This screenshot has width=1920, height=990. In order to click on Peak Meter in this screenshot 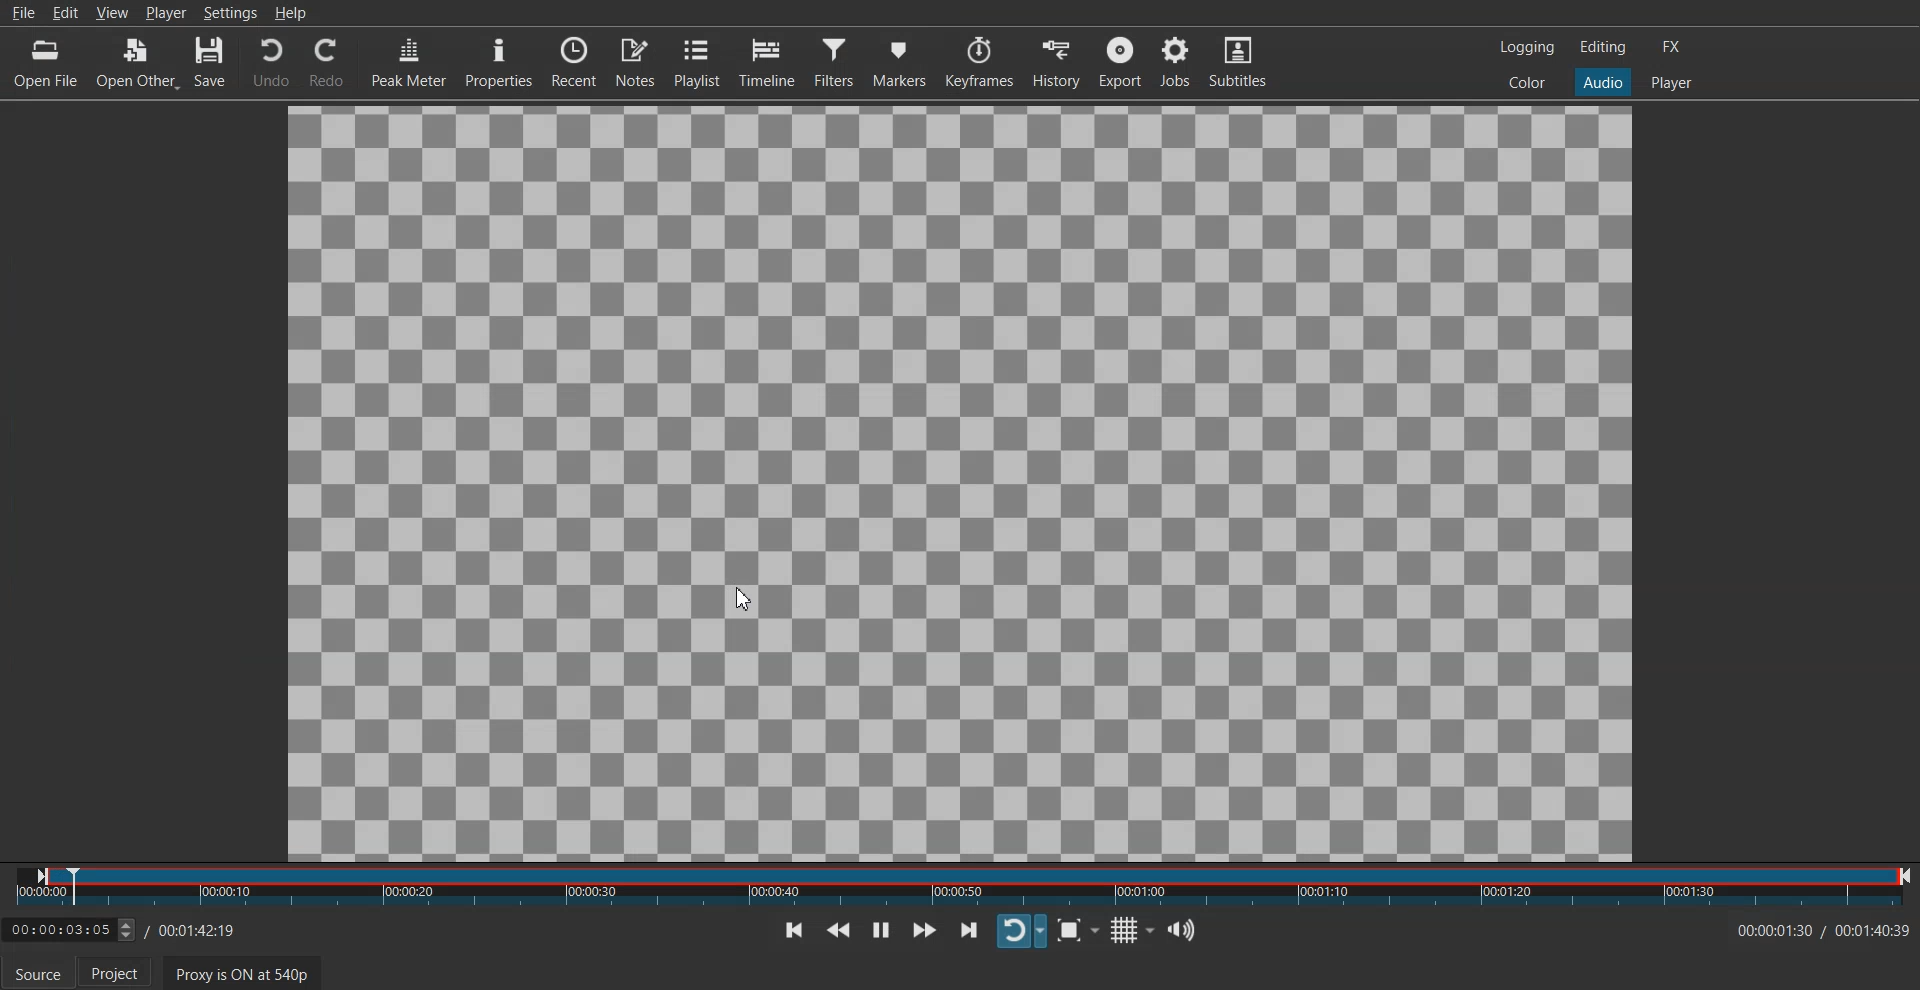, I will do `click(407, 61)`.